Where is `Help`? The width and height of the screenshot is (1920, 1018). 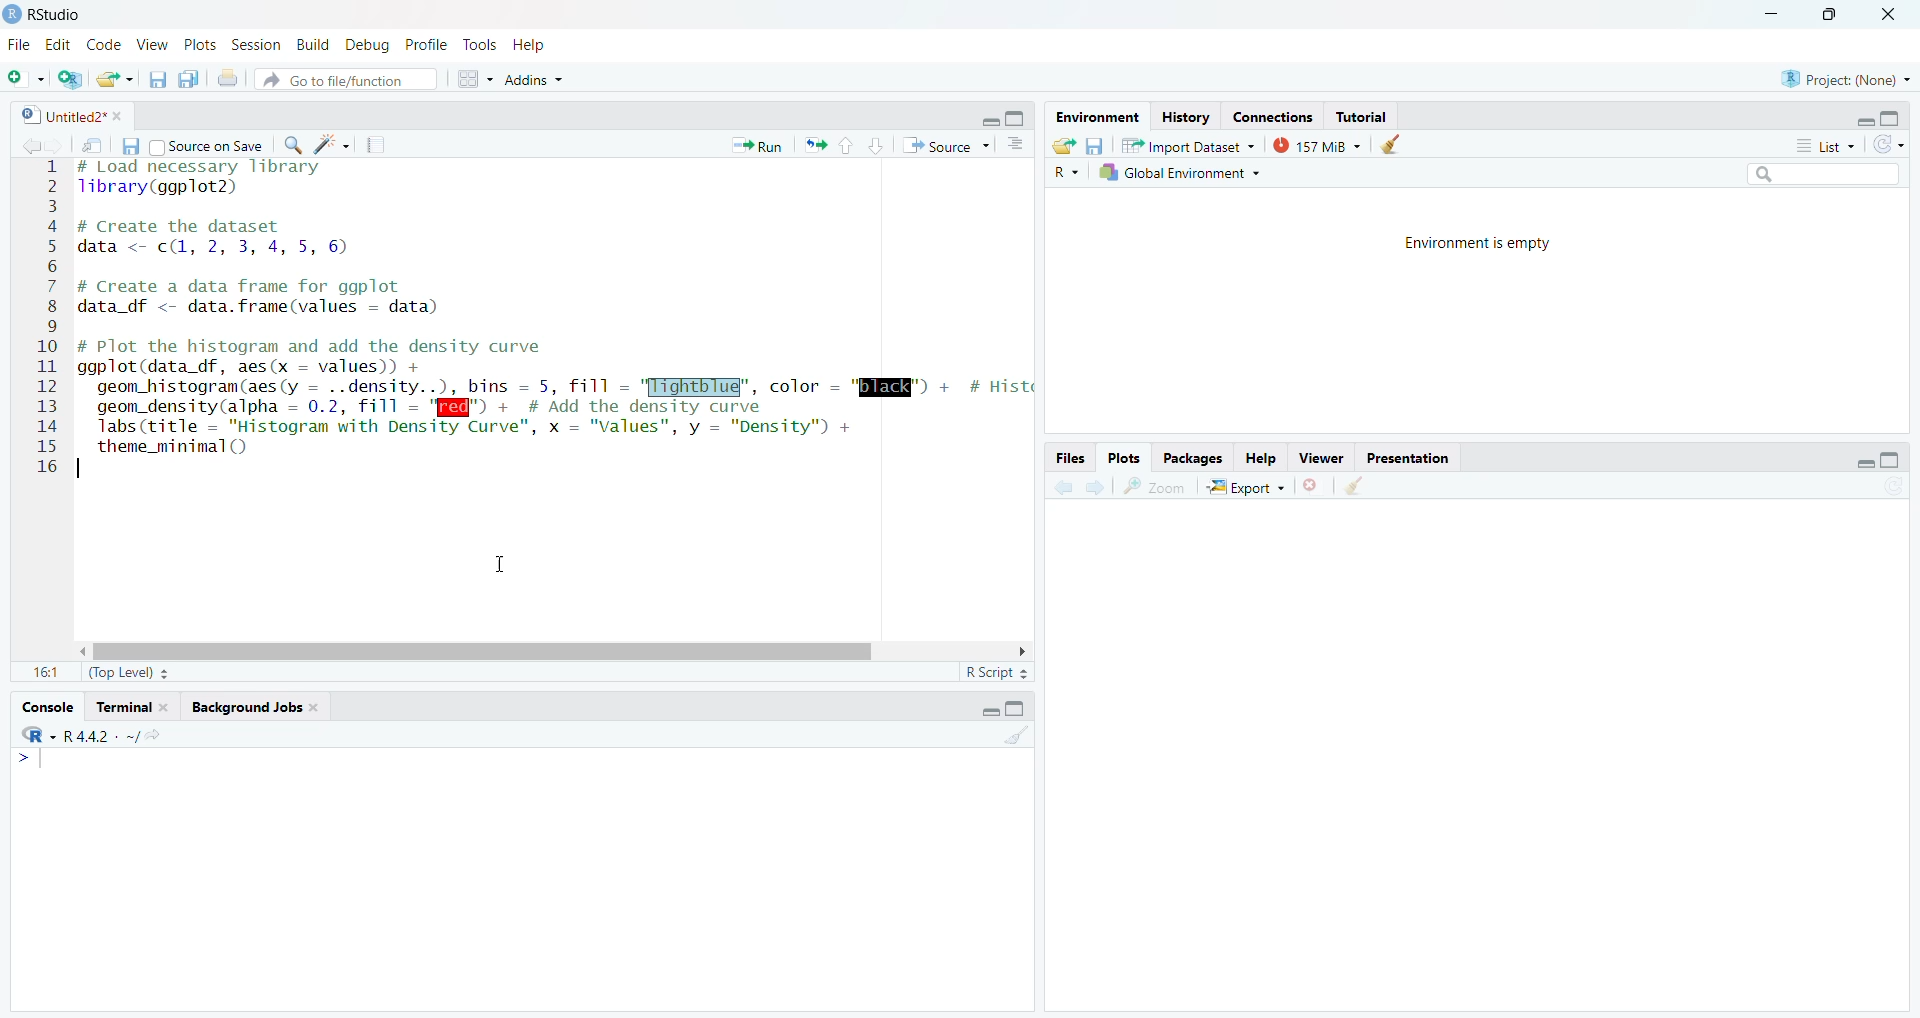 Help is located at coordinates (1262, 457).